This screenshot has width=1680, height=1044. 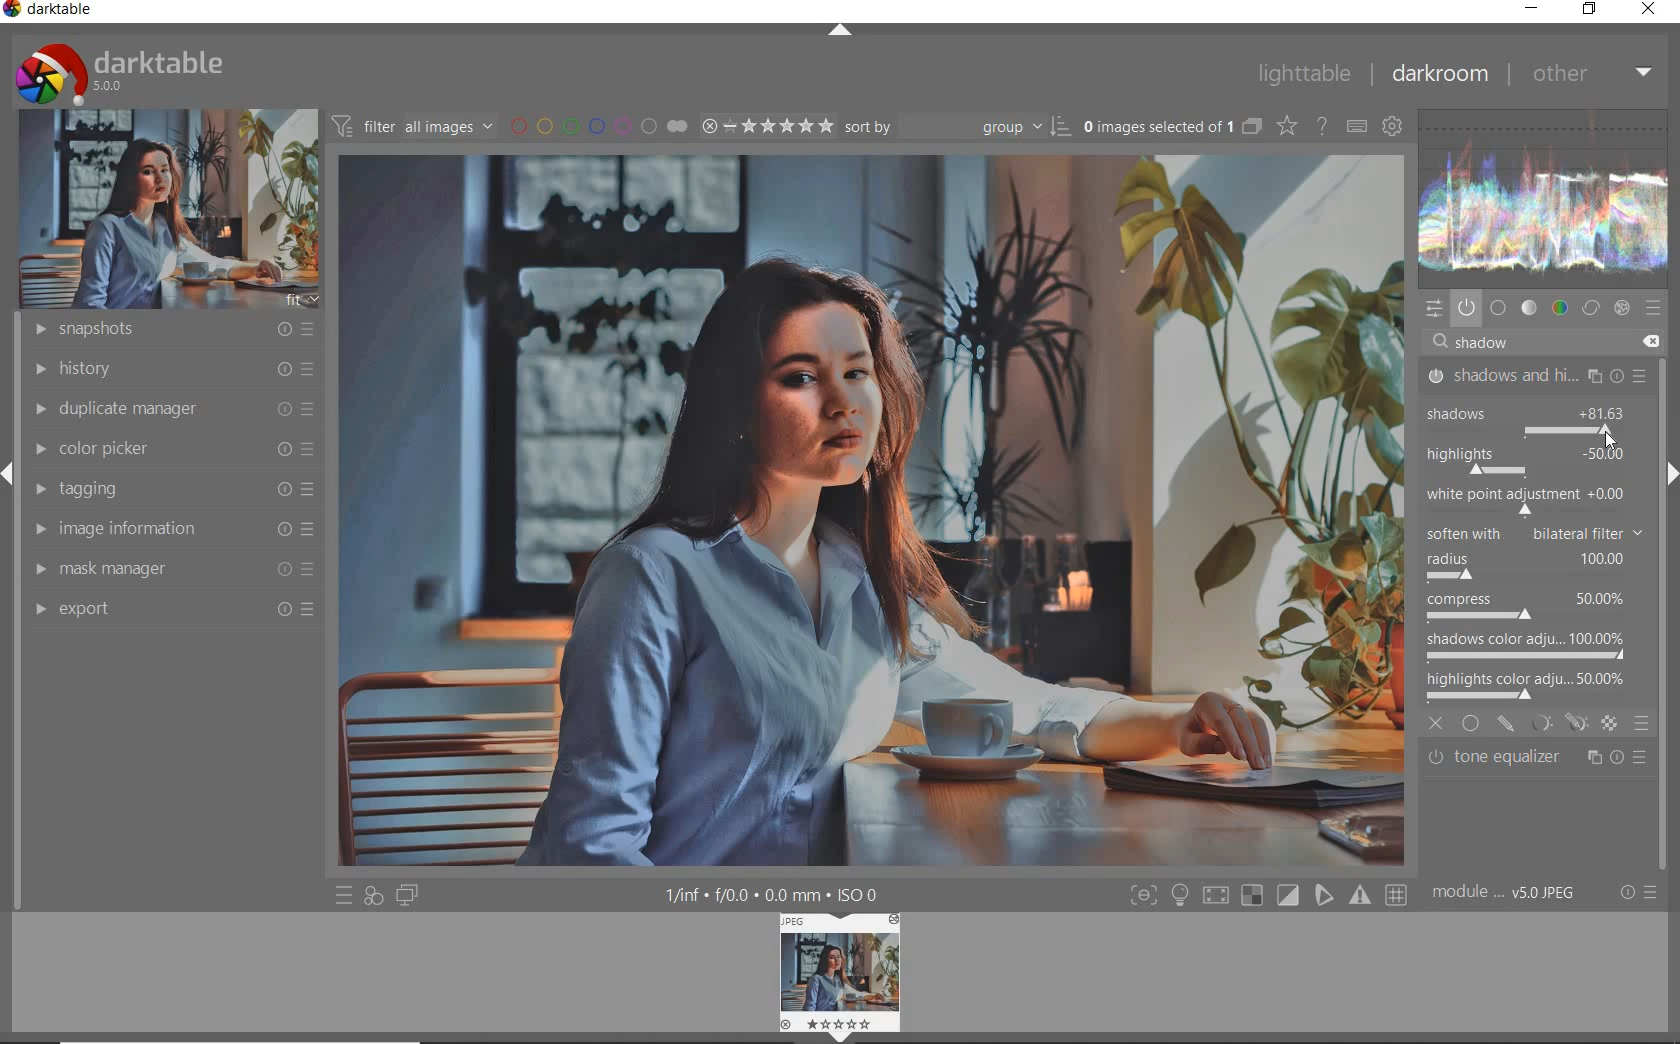 I want to click on expand/collapse, so click(x=1670, y=474).